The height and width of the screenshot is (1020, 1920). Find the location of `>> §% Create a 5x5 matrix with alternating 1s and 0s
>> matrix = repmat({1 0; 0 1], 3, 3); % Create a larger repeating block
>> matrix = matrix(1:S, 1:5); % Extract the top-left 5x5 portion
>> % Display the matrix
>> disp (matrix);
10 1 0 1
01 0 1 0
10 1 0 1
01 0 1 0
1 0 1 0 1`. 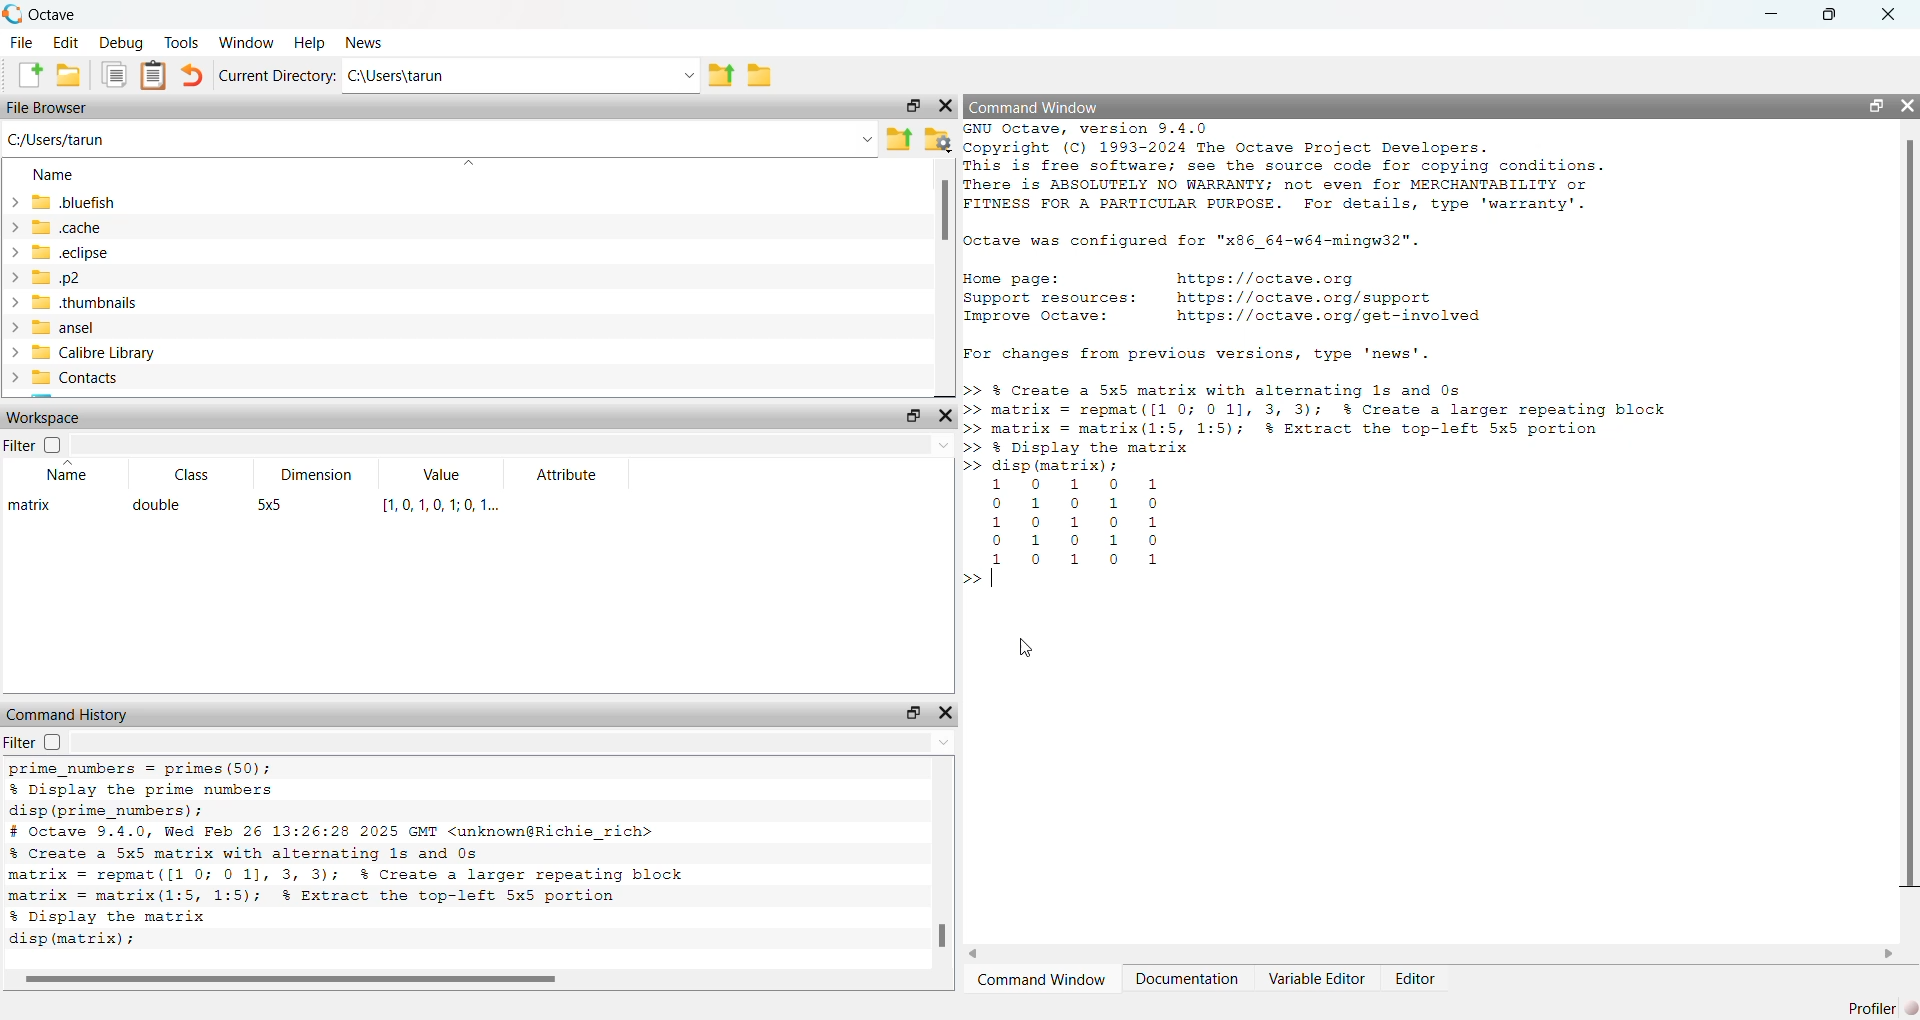

>> §% Create a 5x5 matrix with alternating 1s and 0s
>> matrix = repmat({1 0; 0 1], 3, 3); % Create a larger repeating block
>> matrix = matrix(1:S, 1:5); % Extract the top-left 5x5 portion
>> % Display the matrix
>> disp (matrix);
10 1 0 1
01 0 1 0
10 1 0 1
01 0 1 0
1 0 1 0 1 is located at coordinates (1319, 473).